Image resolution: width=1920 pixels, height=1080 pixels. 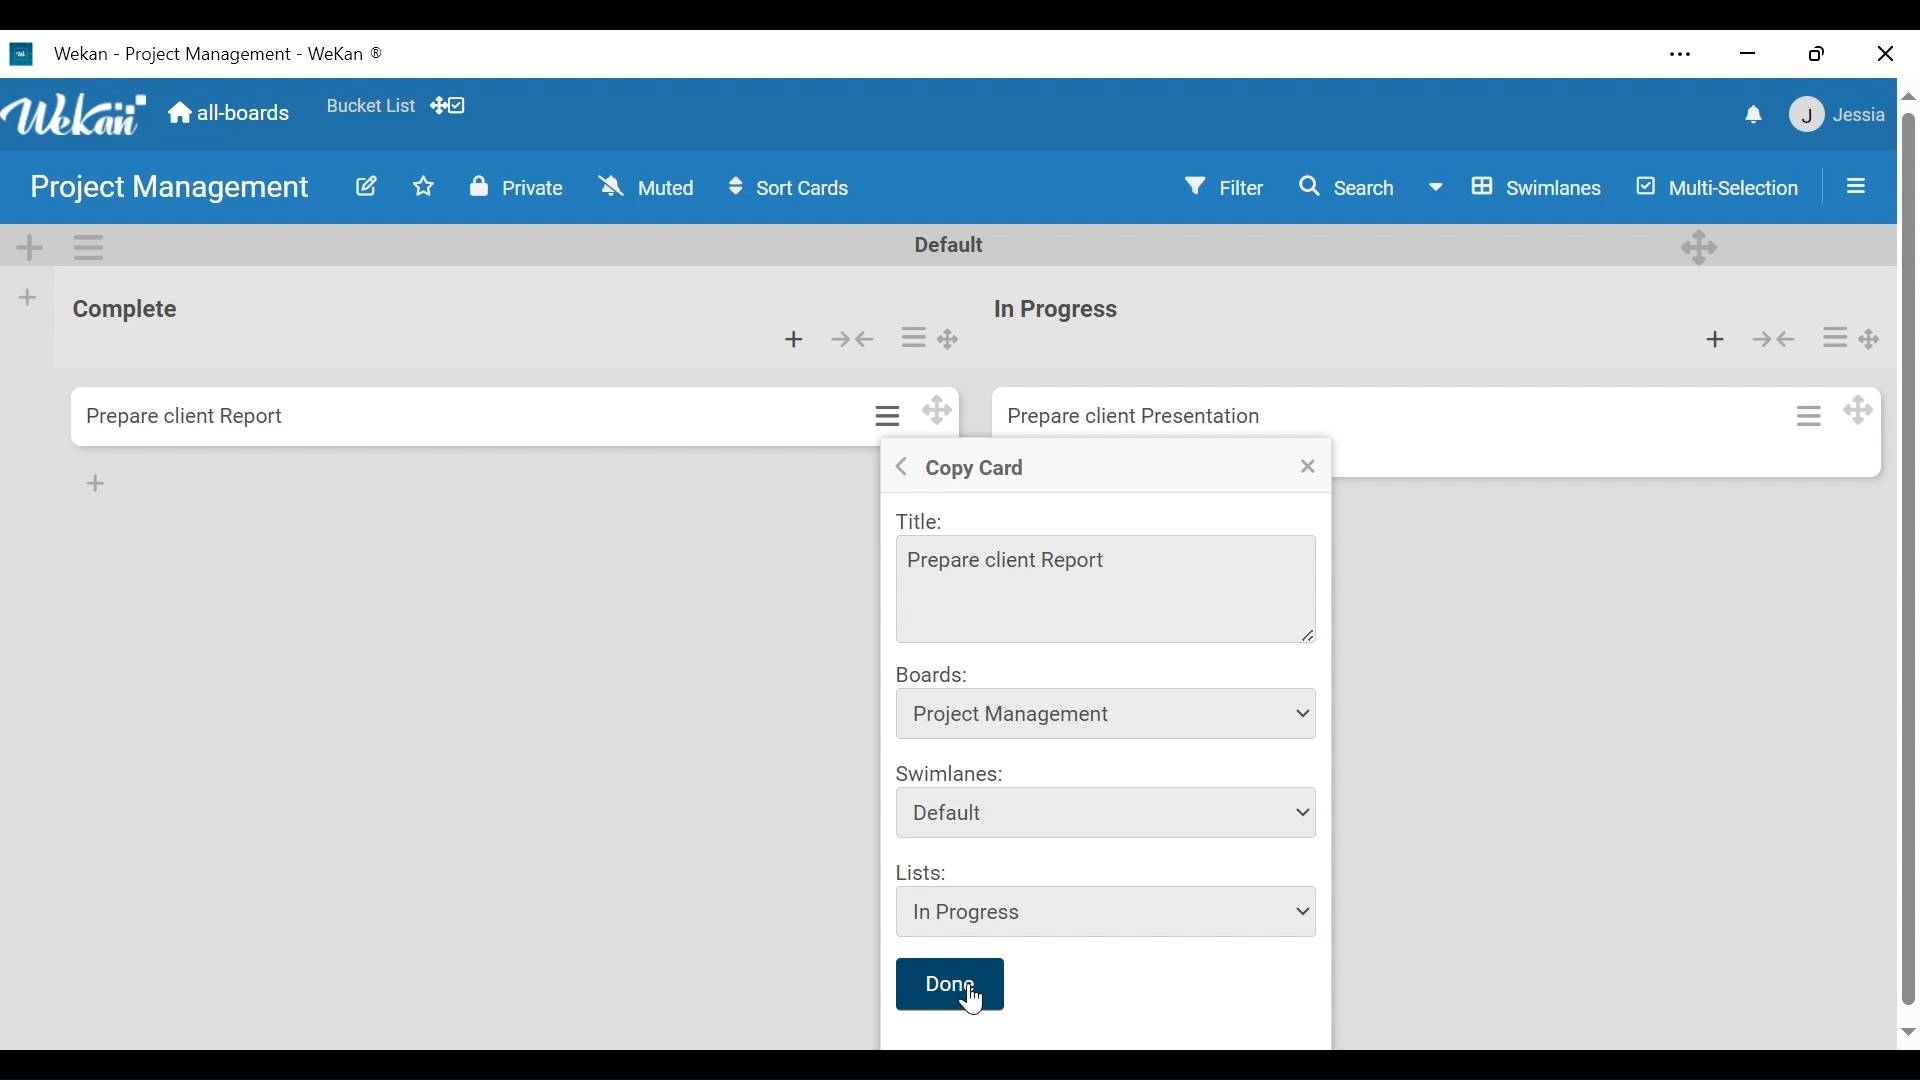 I want to click on Copy Crad, so click(x=986, y=466).